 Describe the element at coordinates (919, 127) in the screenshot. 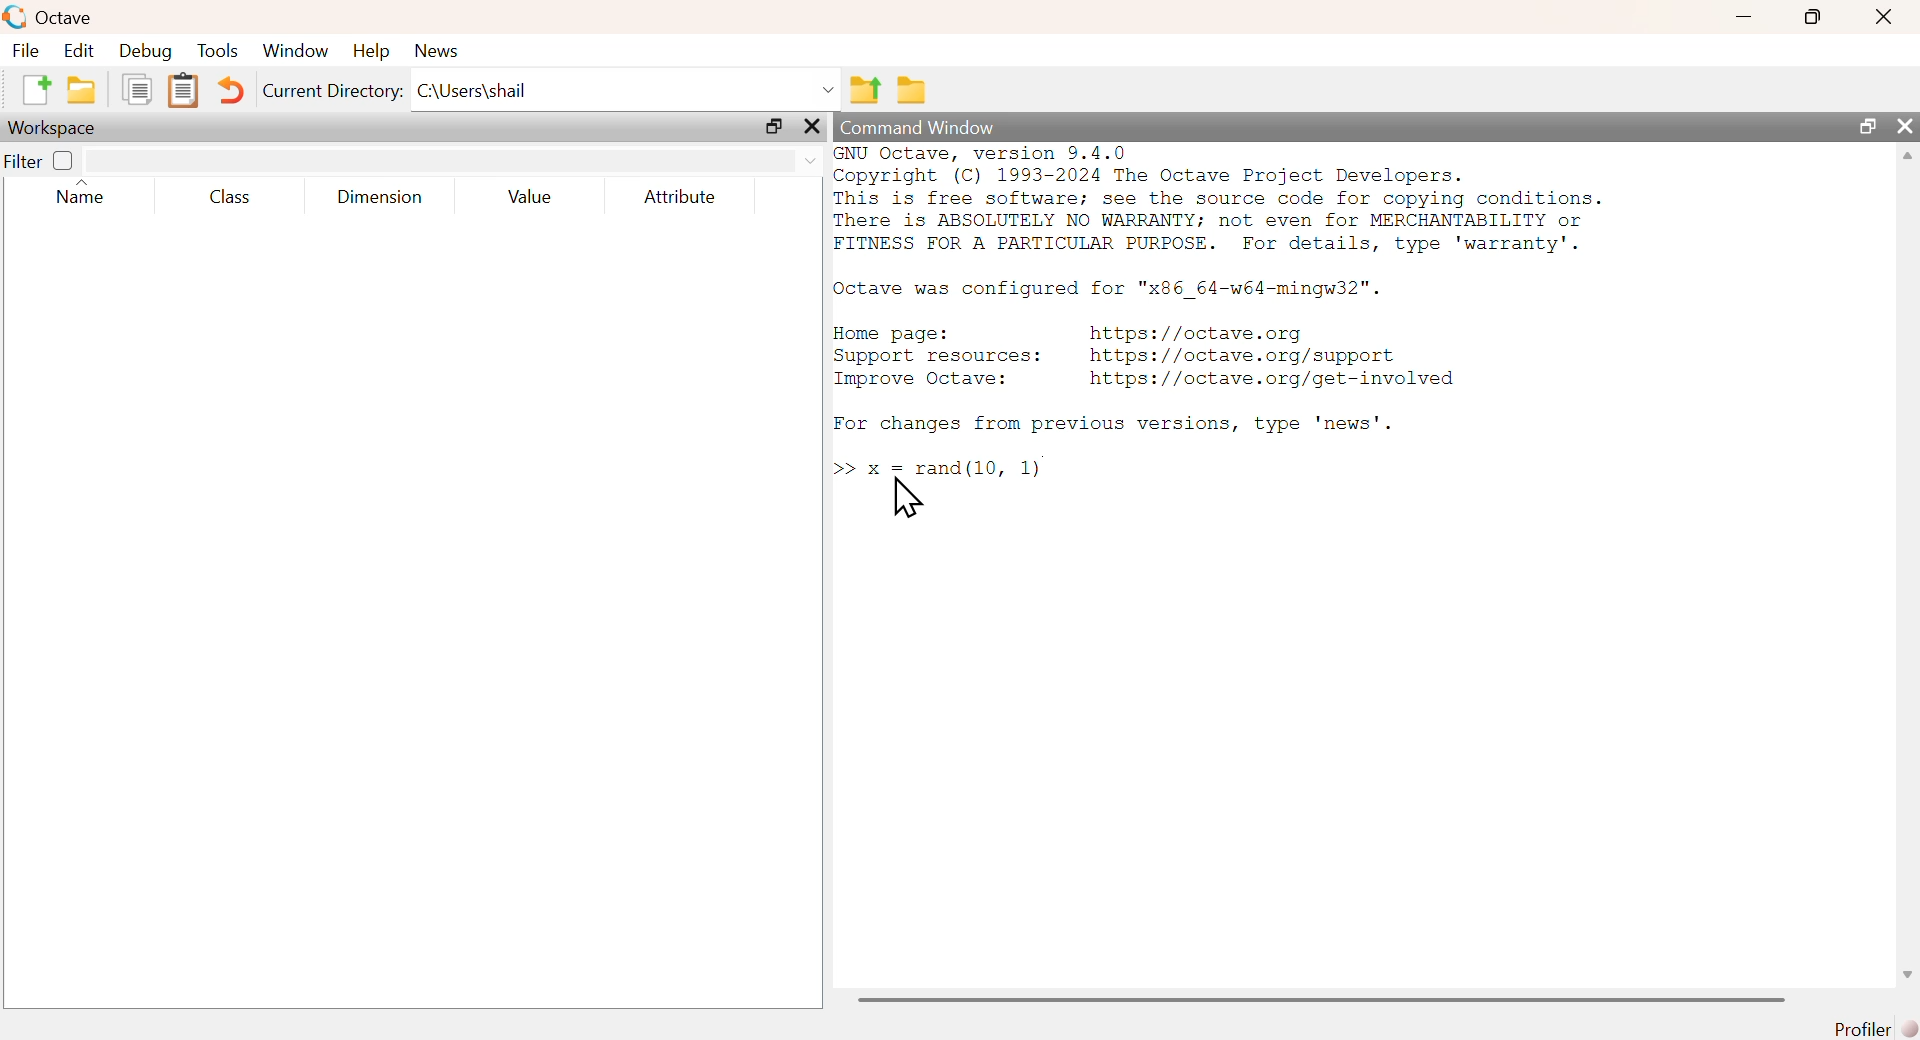

I see `command window` at that location.